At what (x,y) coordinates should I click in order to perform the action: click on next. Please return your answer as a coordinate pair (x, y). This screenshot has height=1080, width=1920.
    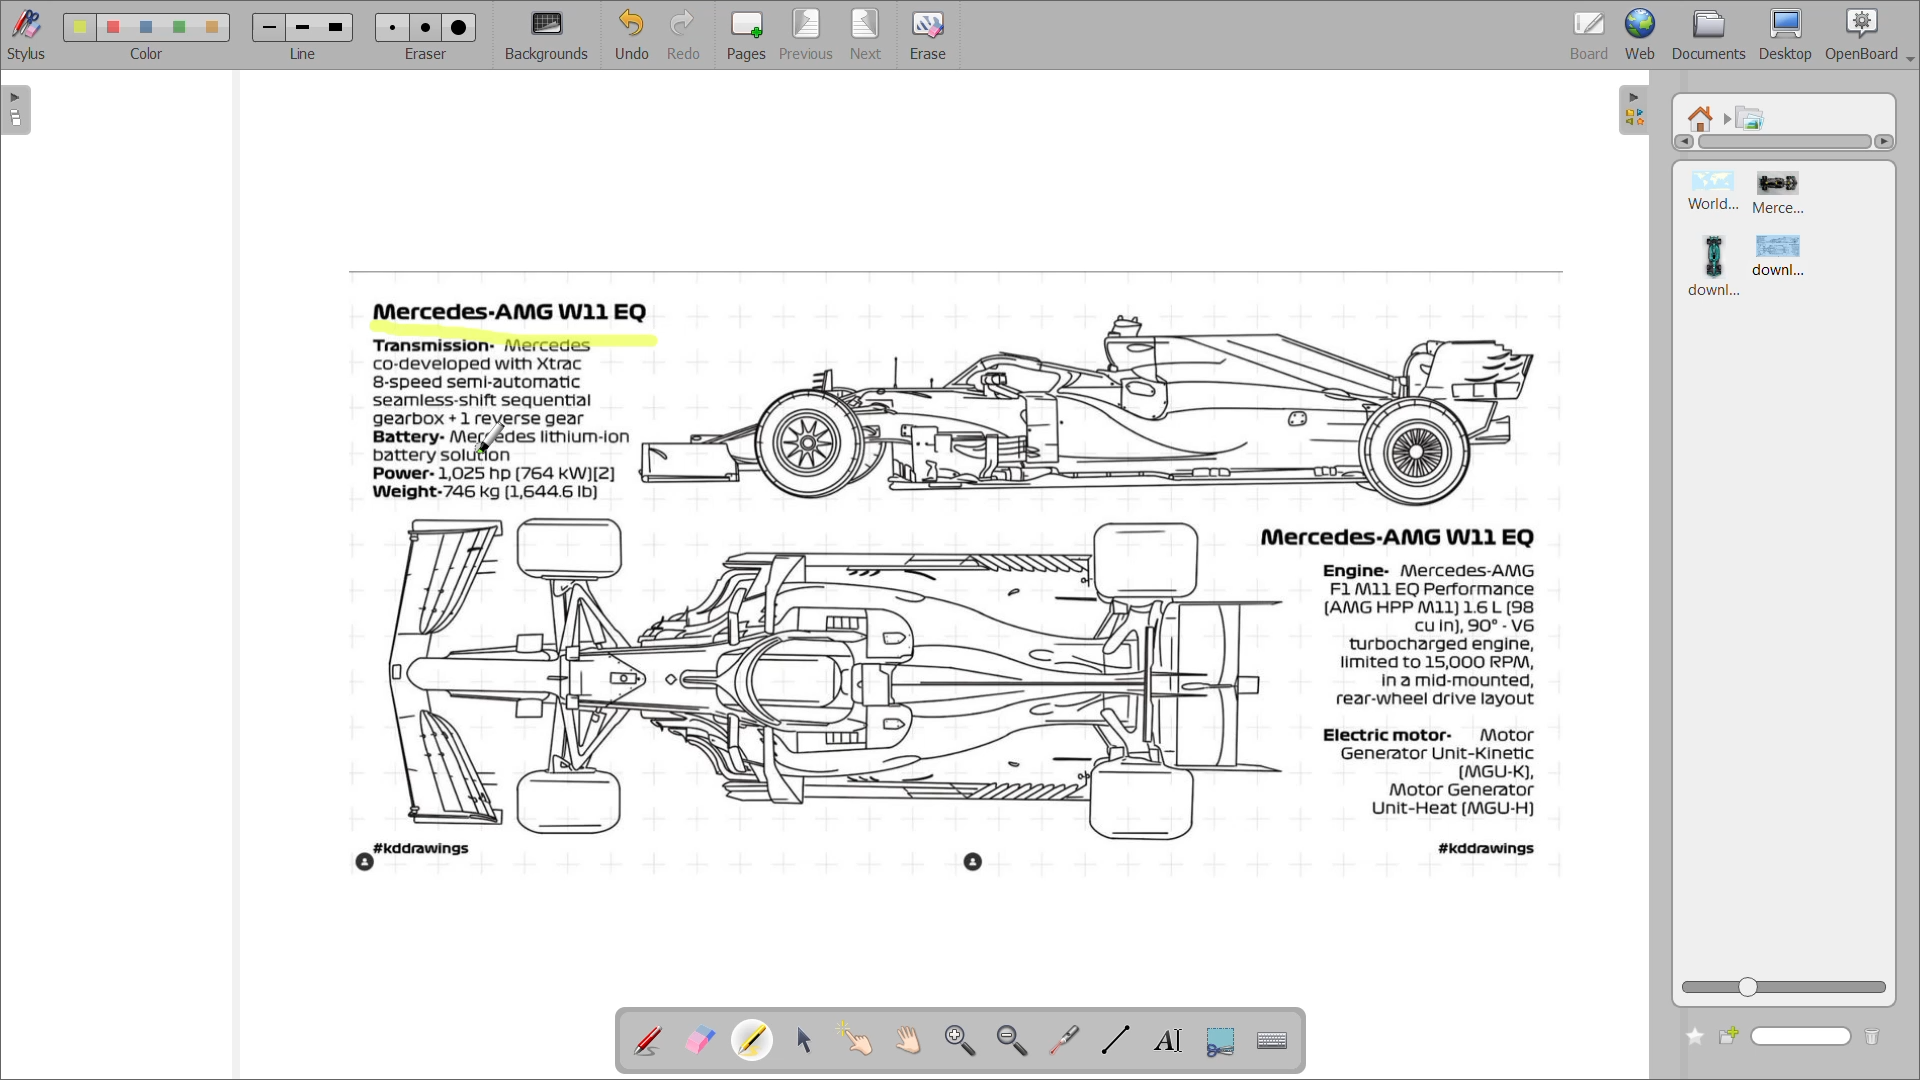
    Looking at the image, I should click on (868, 33).